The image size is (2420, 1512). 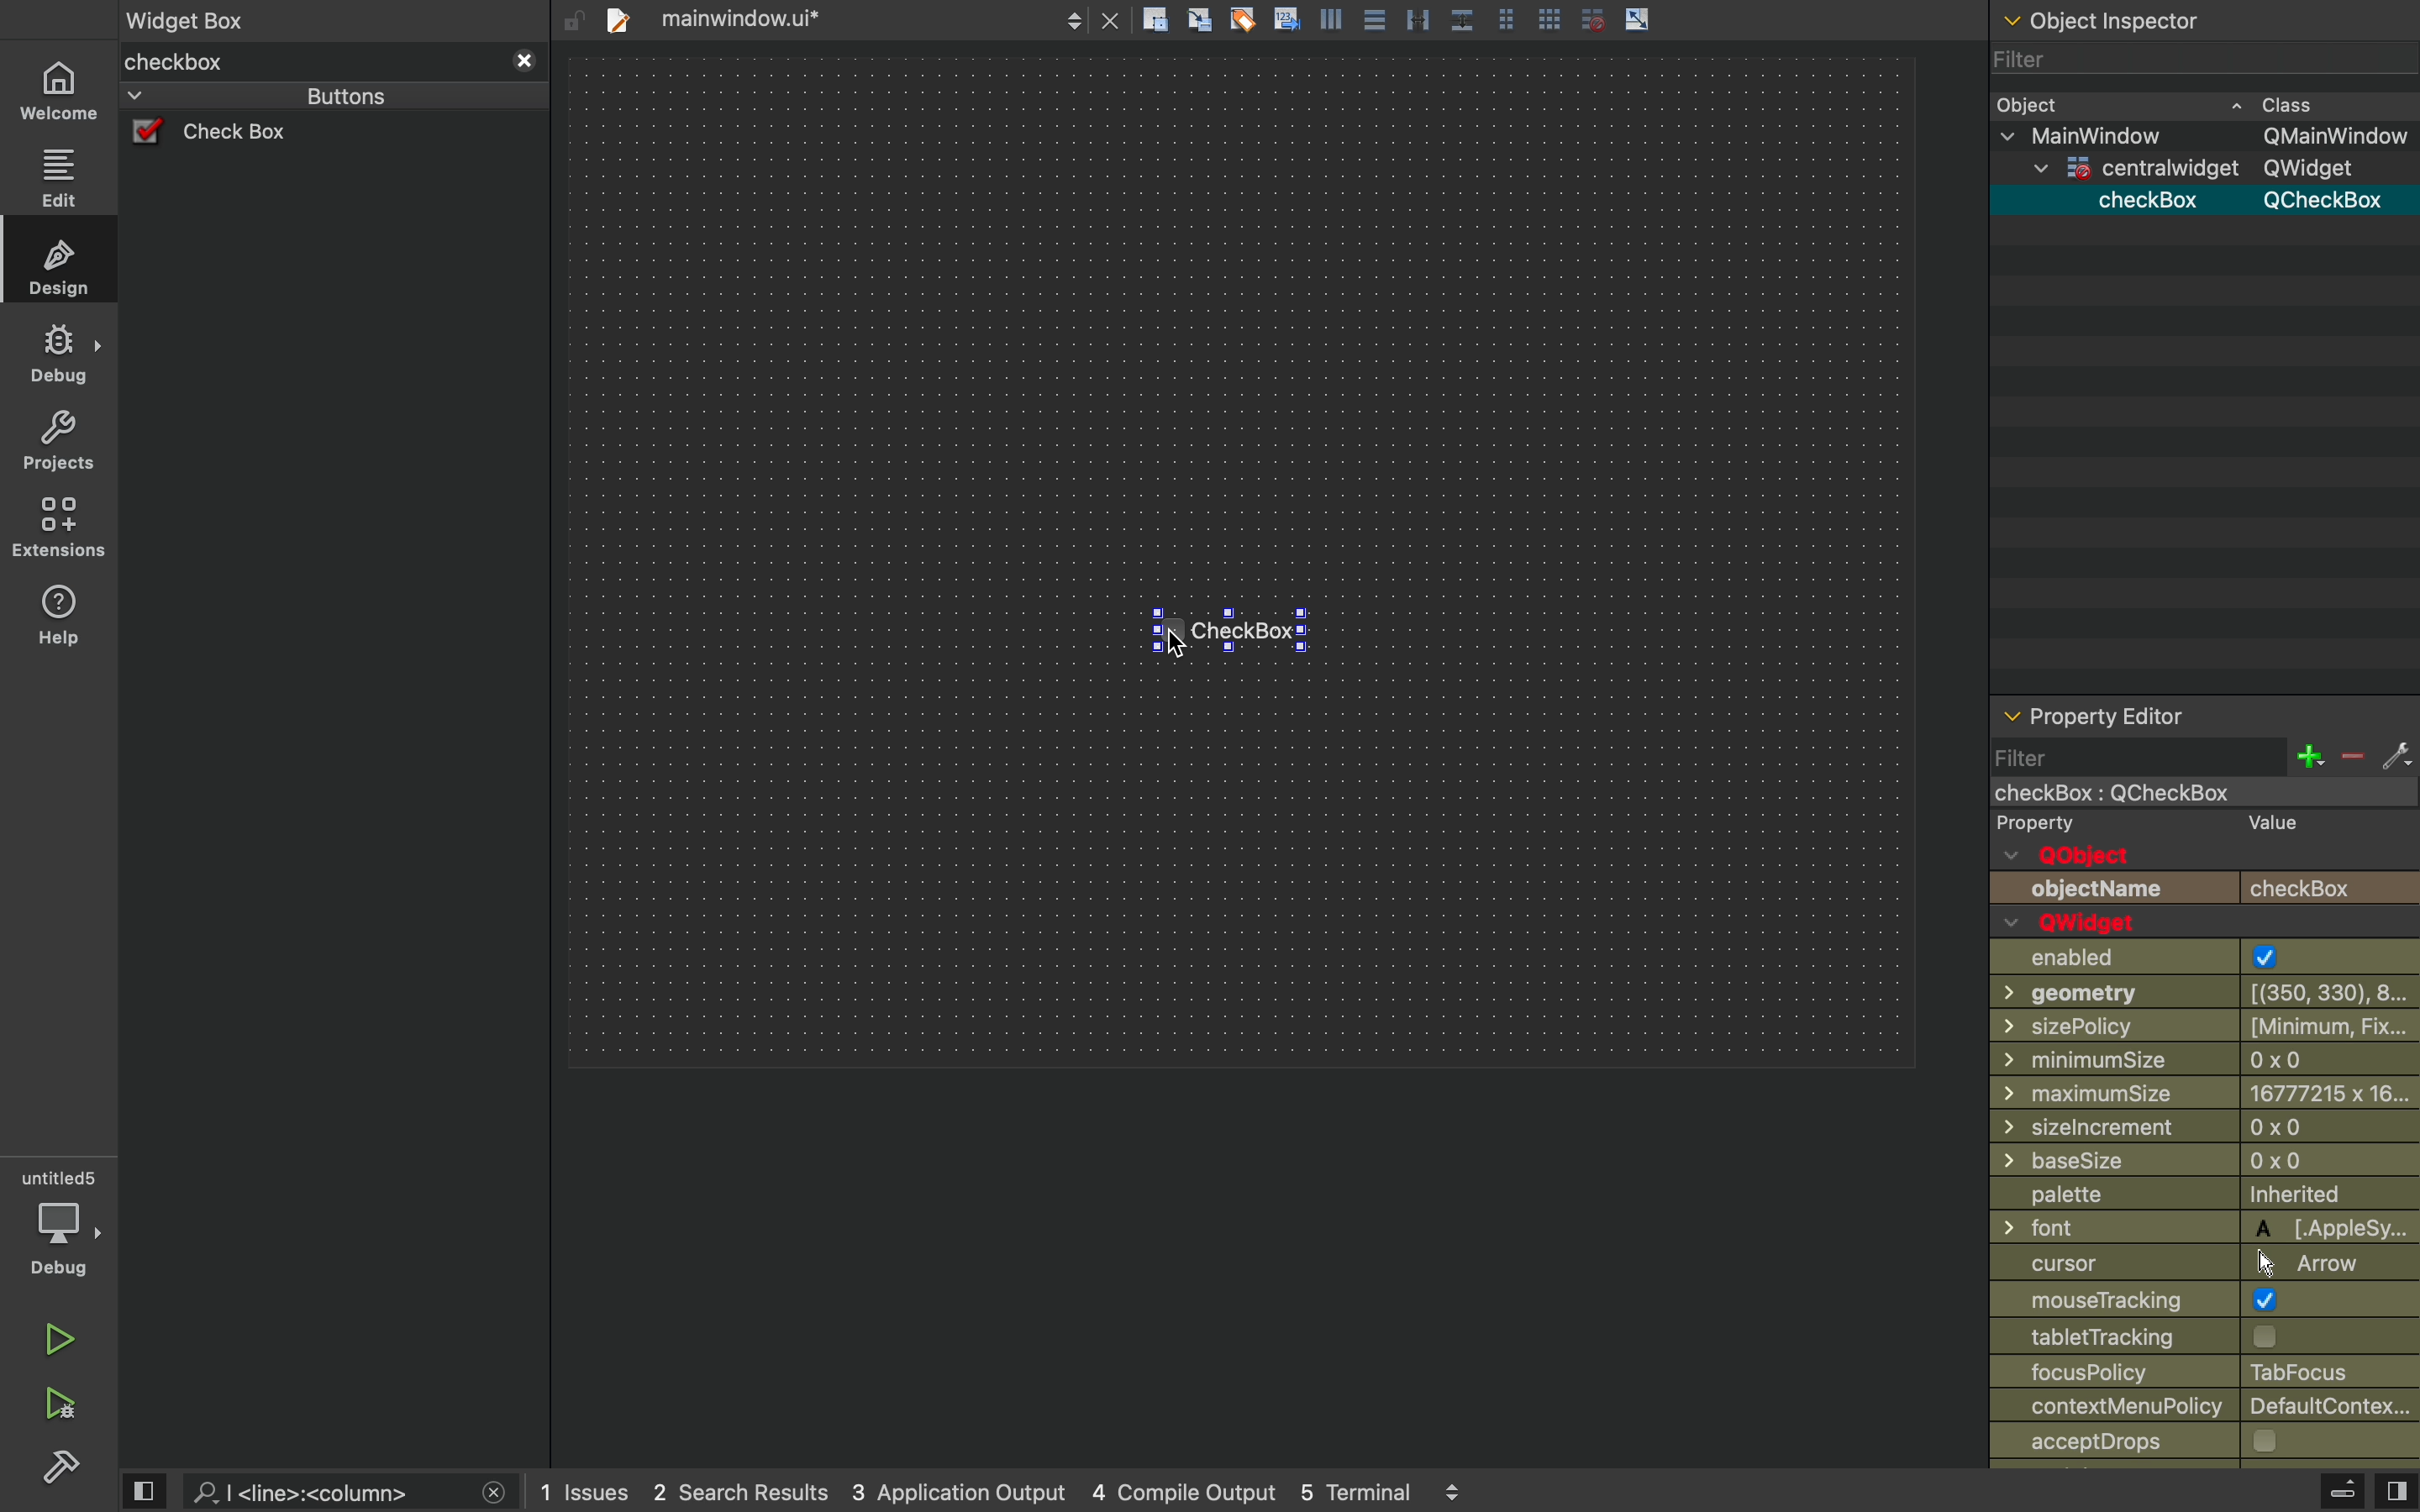 I want to click on objectname, so click(x=2204, y=889).